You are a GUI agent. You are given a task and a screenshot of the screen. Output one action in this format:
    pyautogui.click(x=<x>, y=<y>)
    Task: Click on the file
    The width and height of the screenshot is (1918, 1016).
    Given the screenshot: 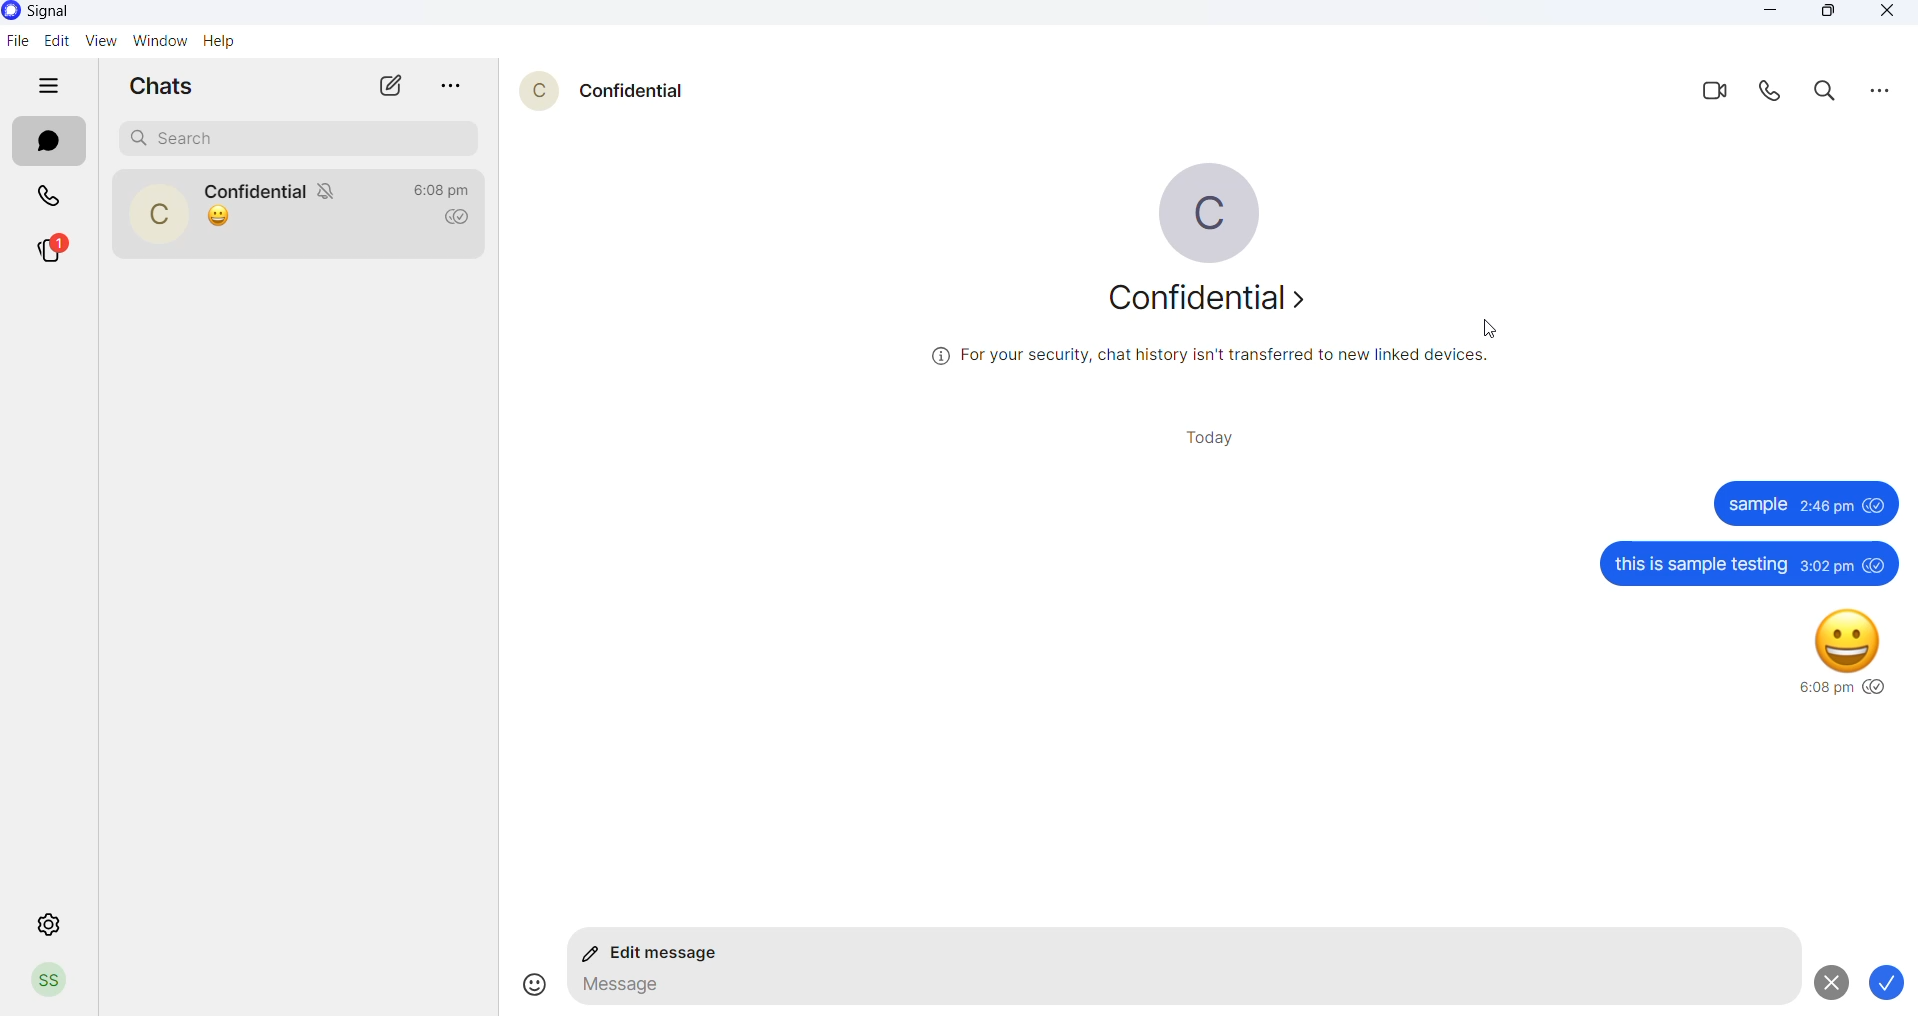 What is the action you would take?
    pyautogui.click(x=18, y=40)
    